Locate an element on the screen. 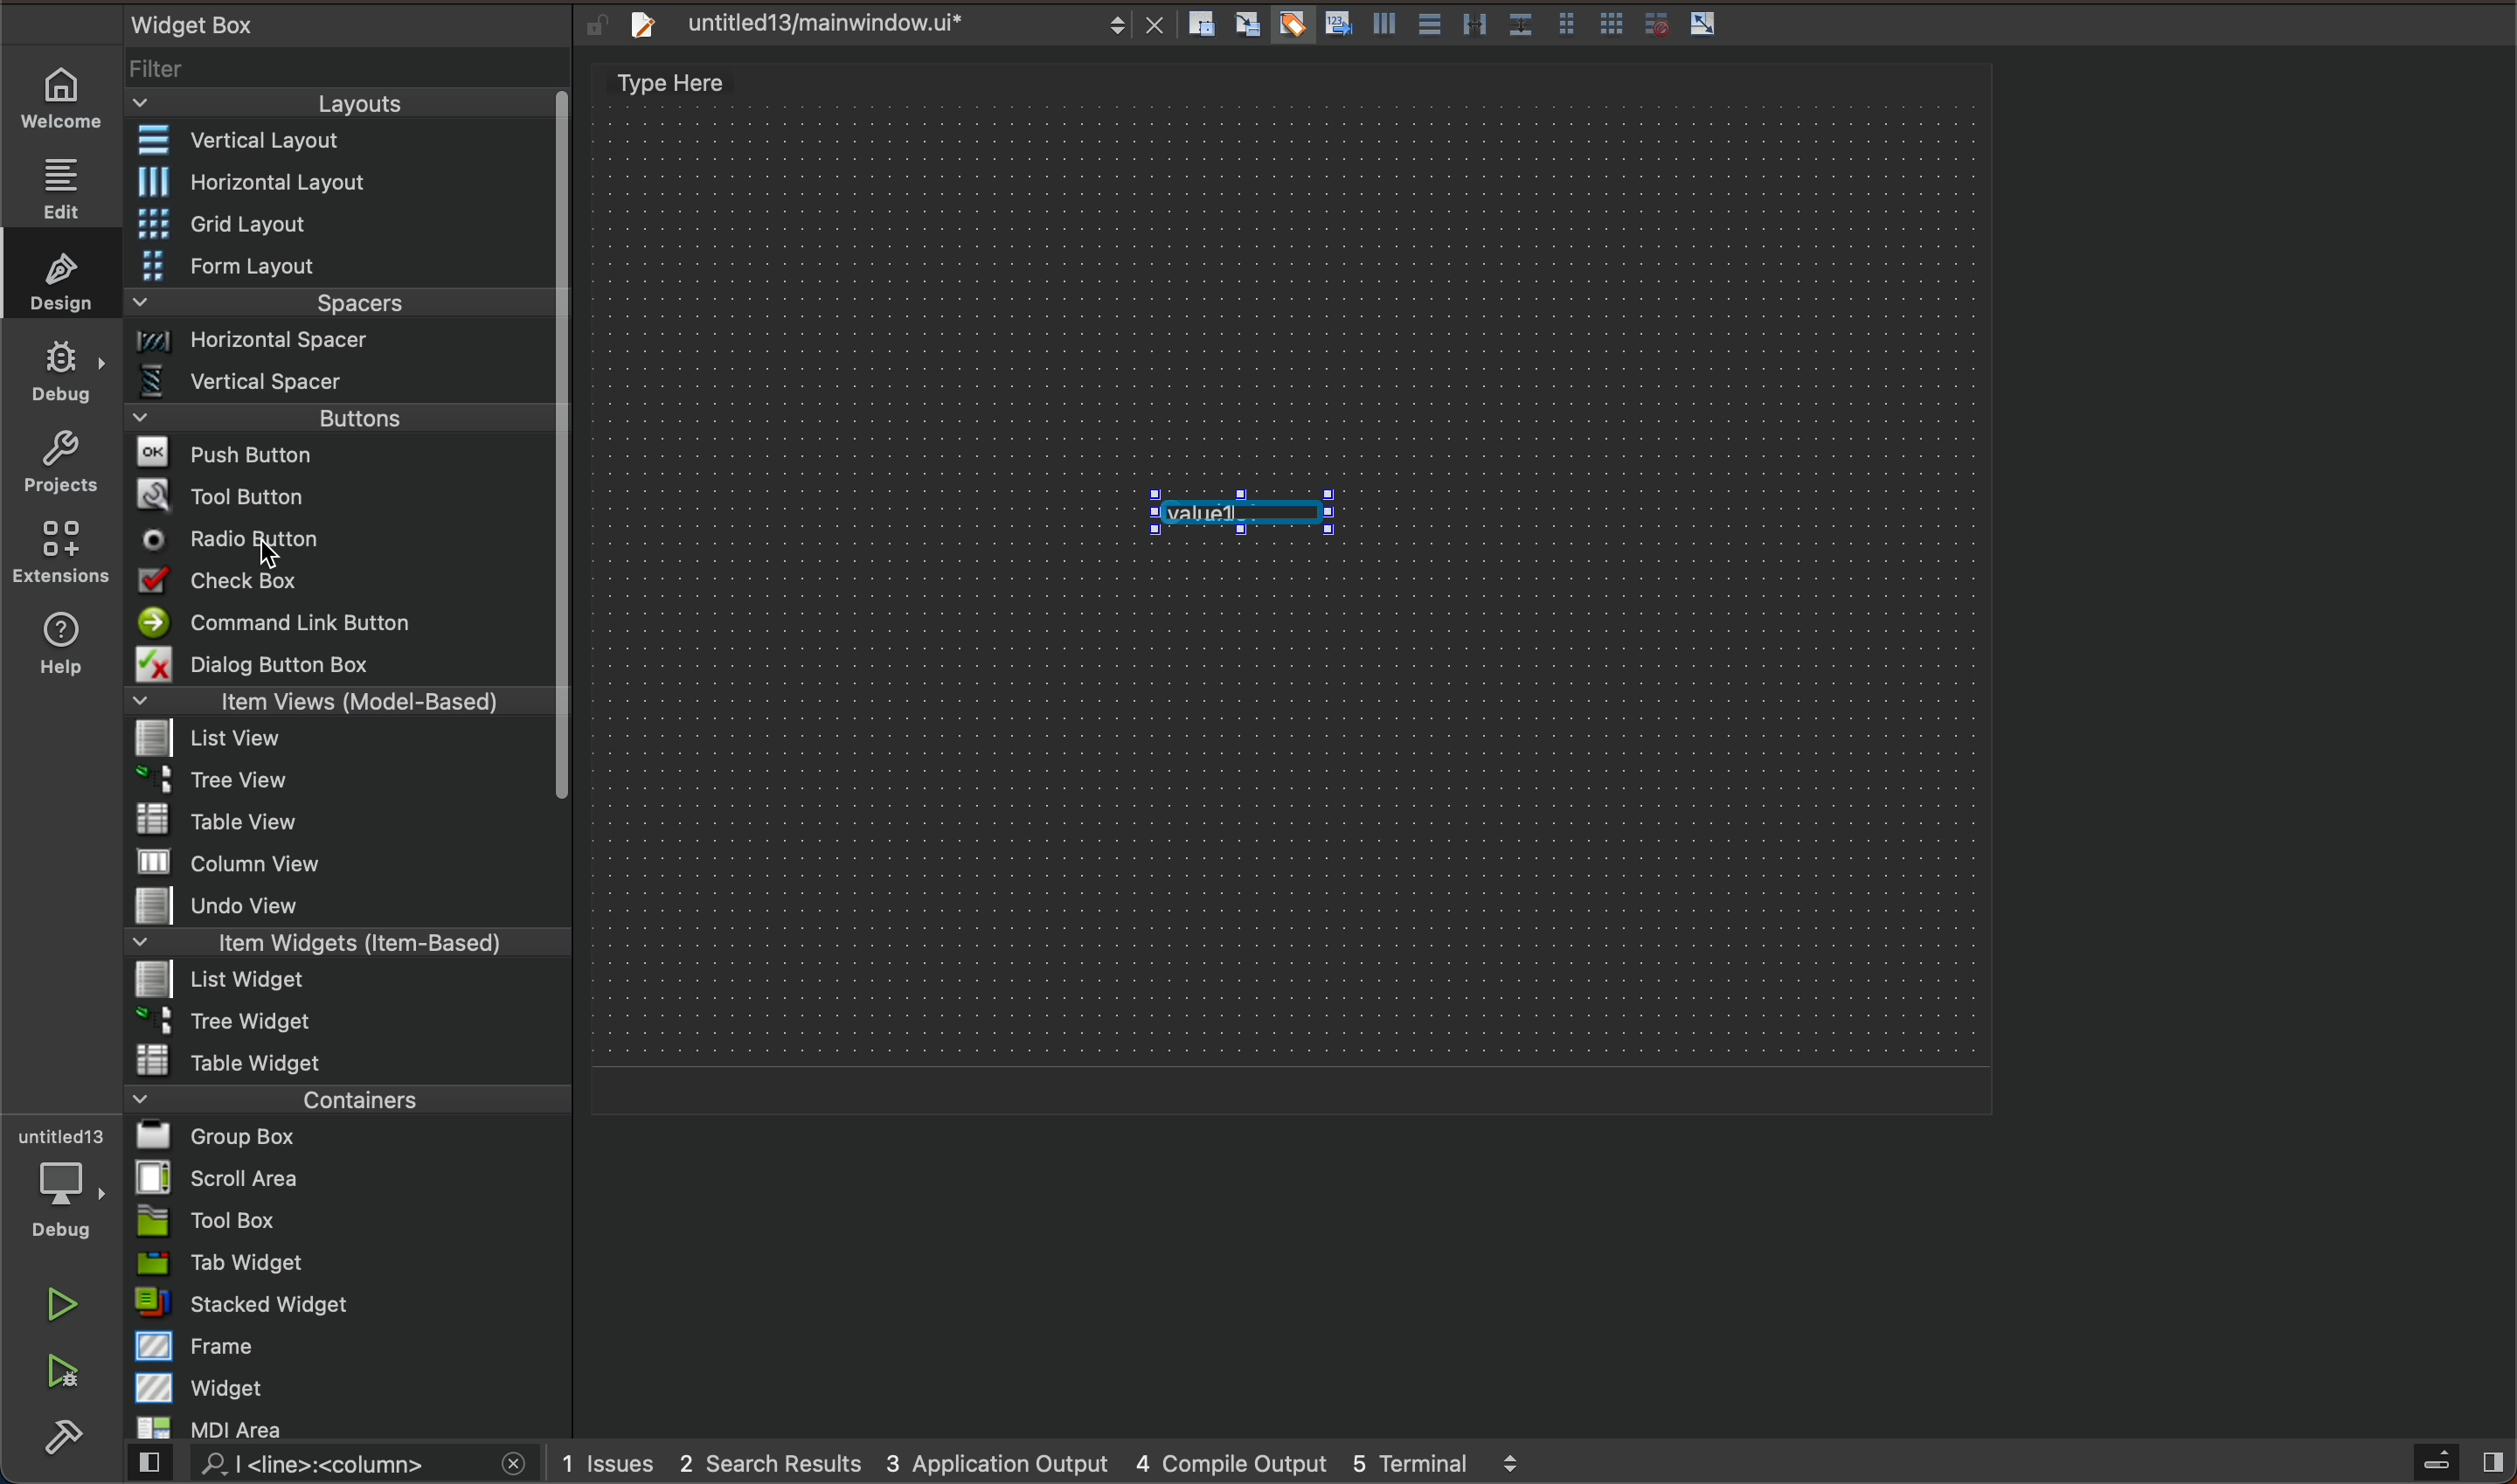 This screenshot has width=2517, height=1484. widget box is located at coordinates (320, 23).